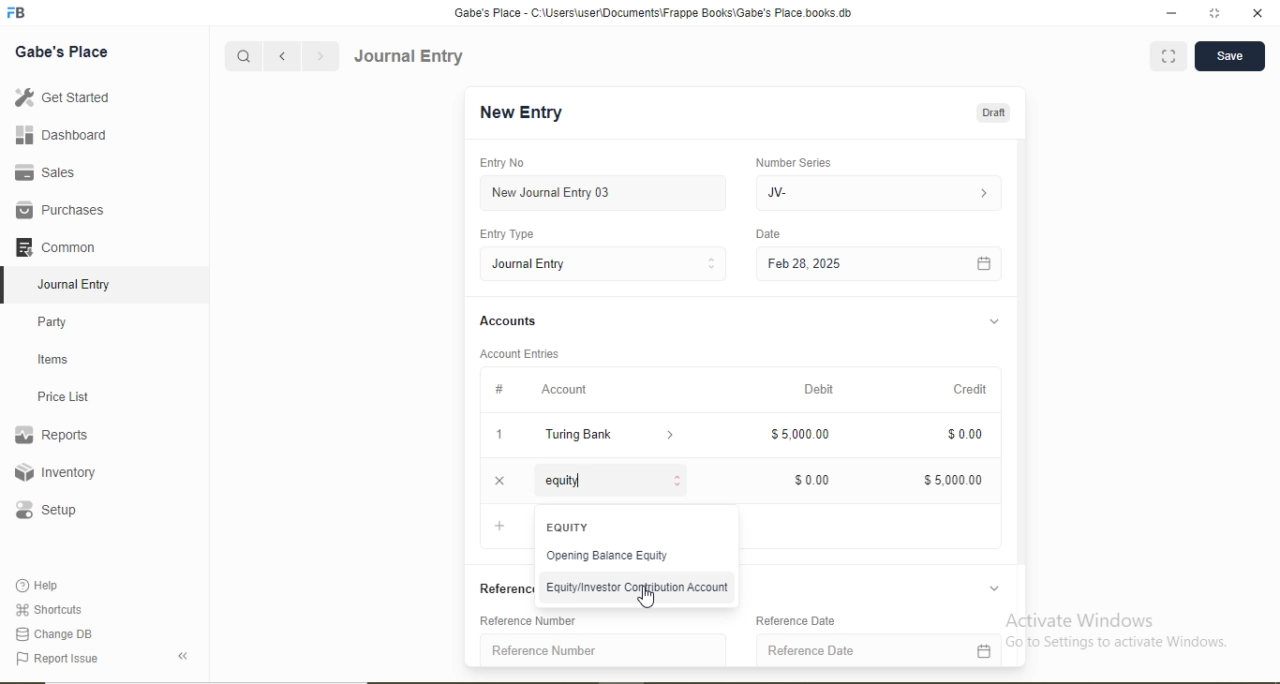 This screenshot has width=1280, height=684. I want to click on Debit, so click(819, 389).